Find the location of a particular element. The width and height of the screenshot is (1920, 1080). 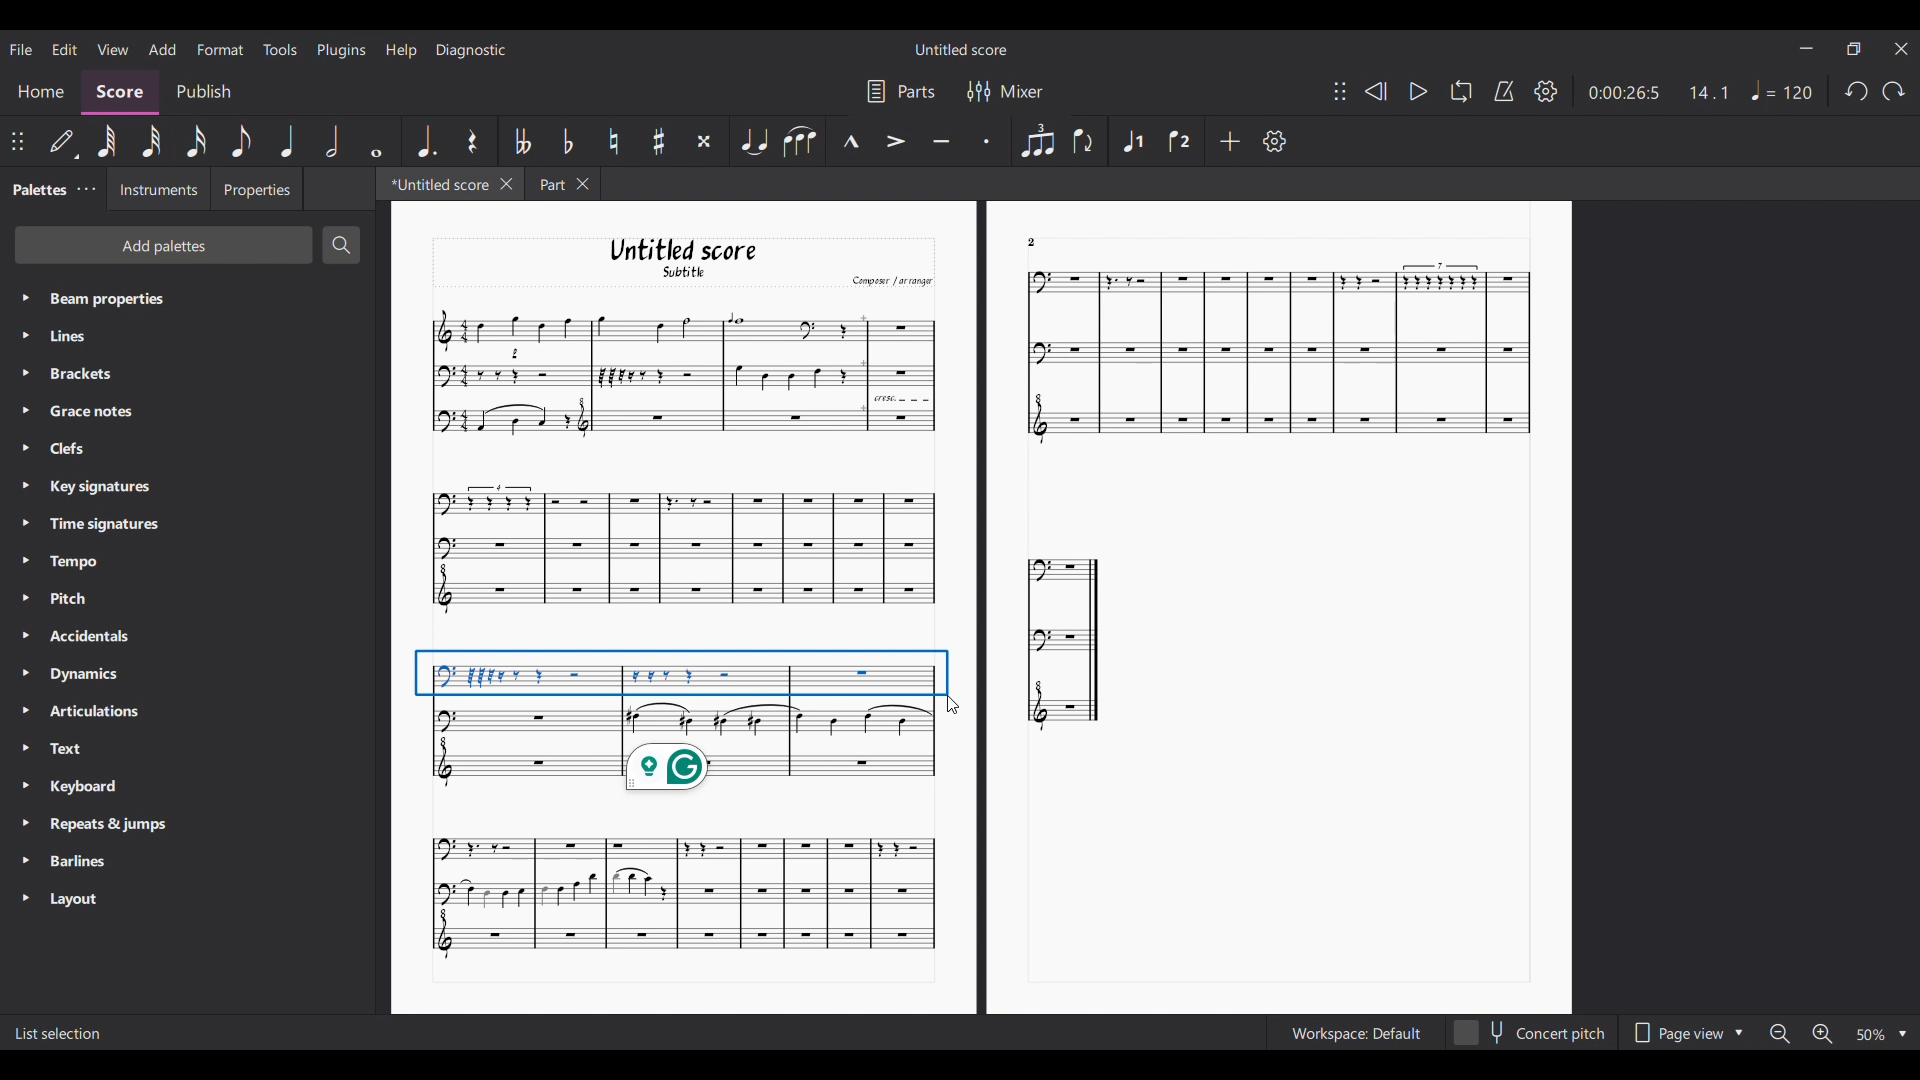

Home  is located at coordinates (40, 94).